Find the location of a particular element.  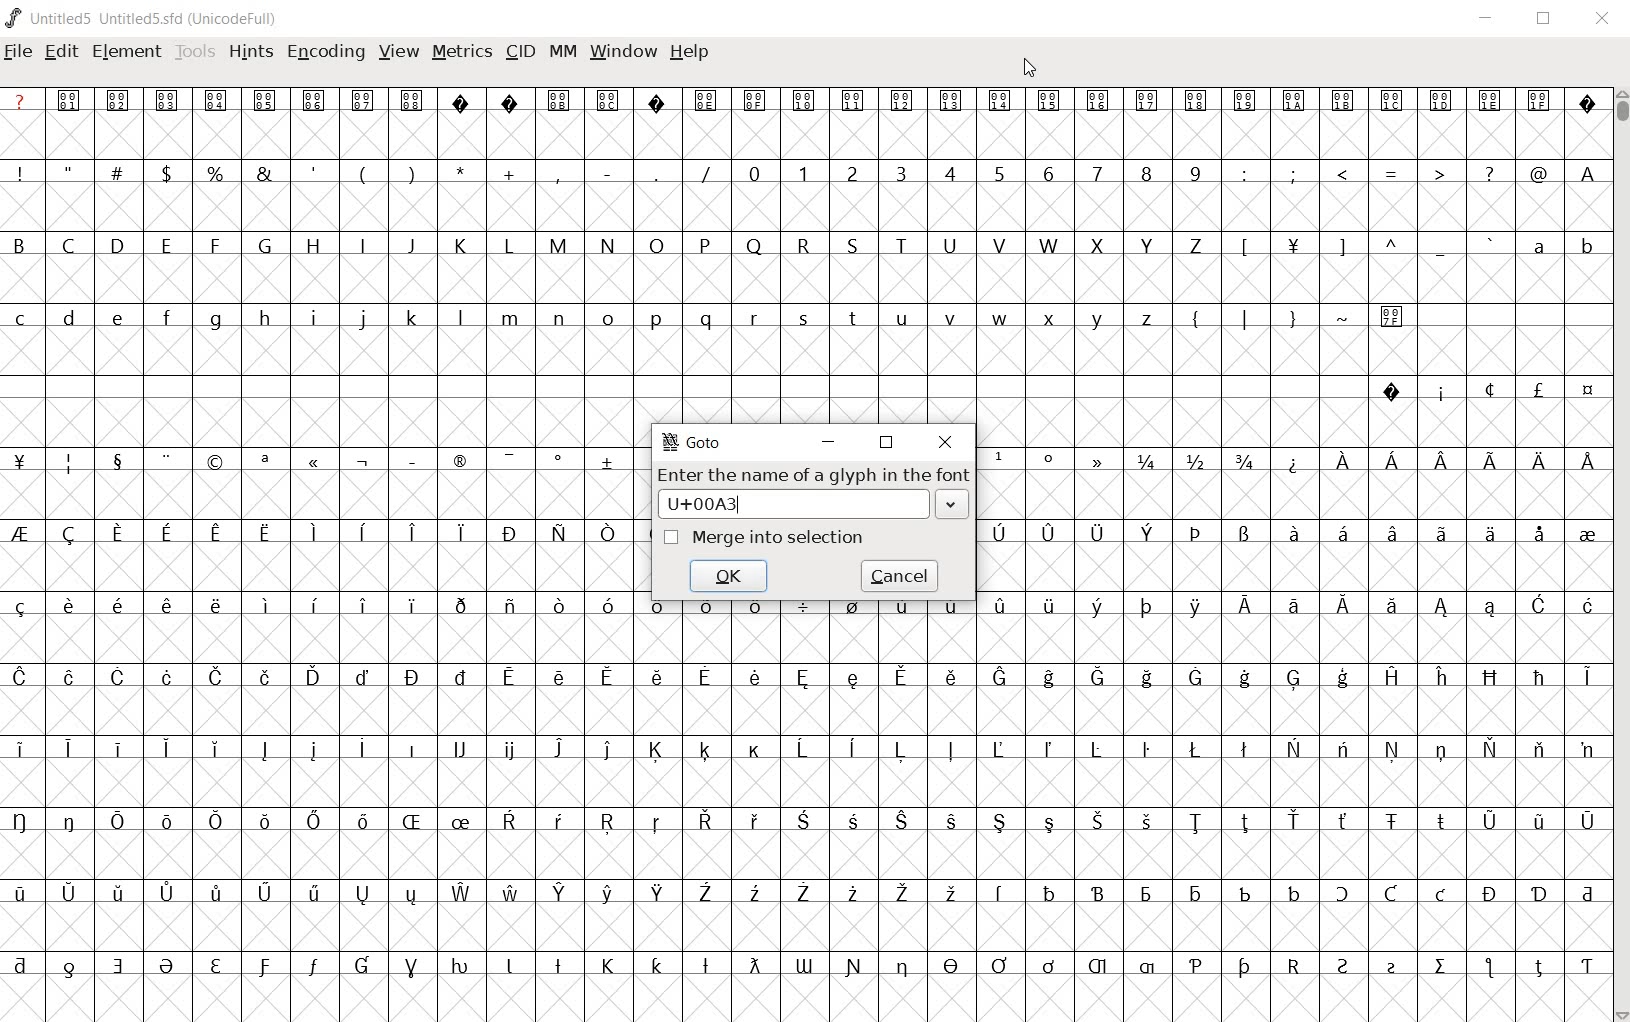

Symbol is located at coordinates (70, 891).